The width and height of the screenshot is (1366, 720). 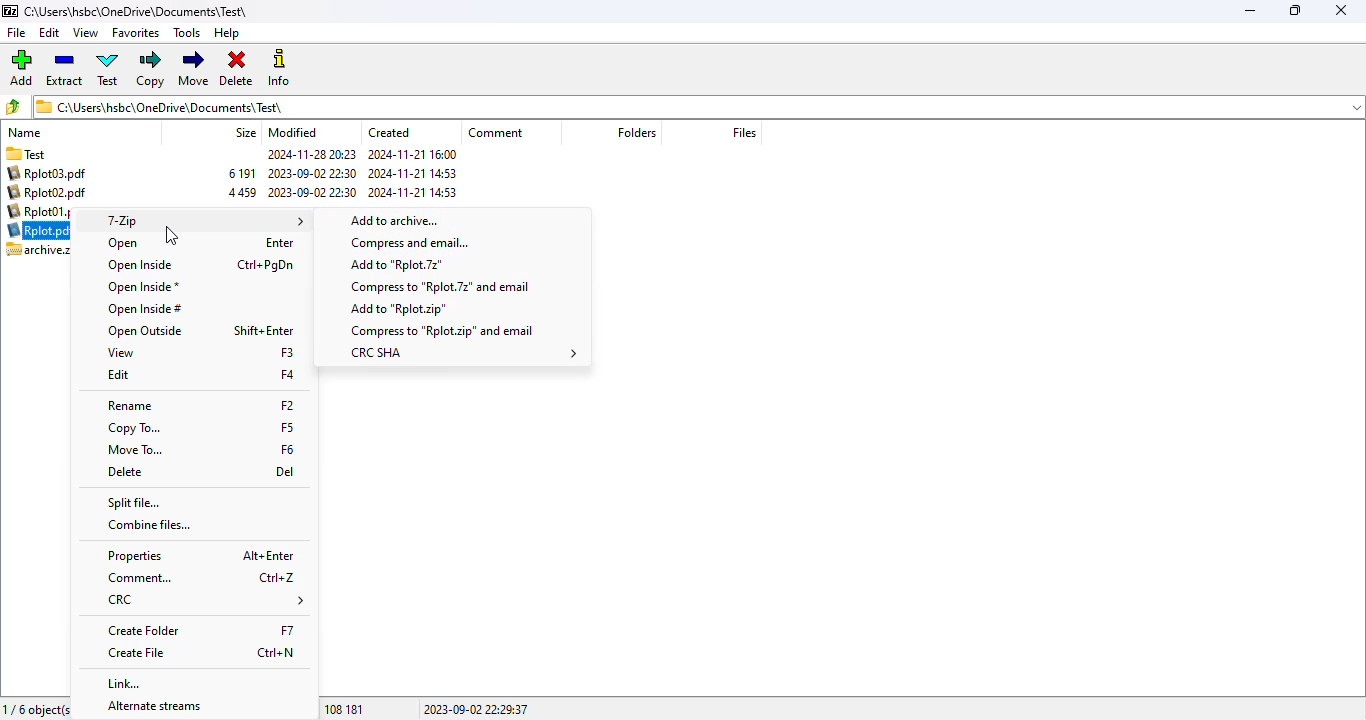 What do you see at coordinates (137, 449) in the screenshot?
I see `move to` at bounding box center [137, 449].